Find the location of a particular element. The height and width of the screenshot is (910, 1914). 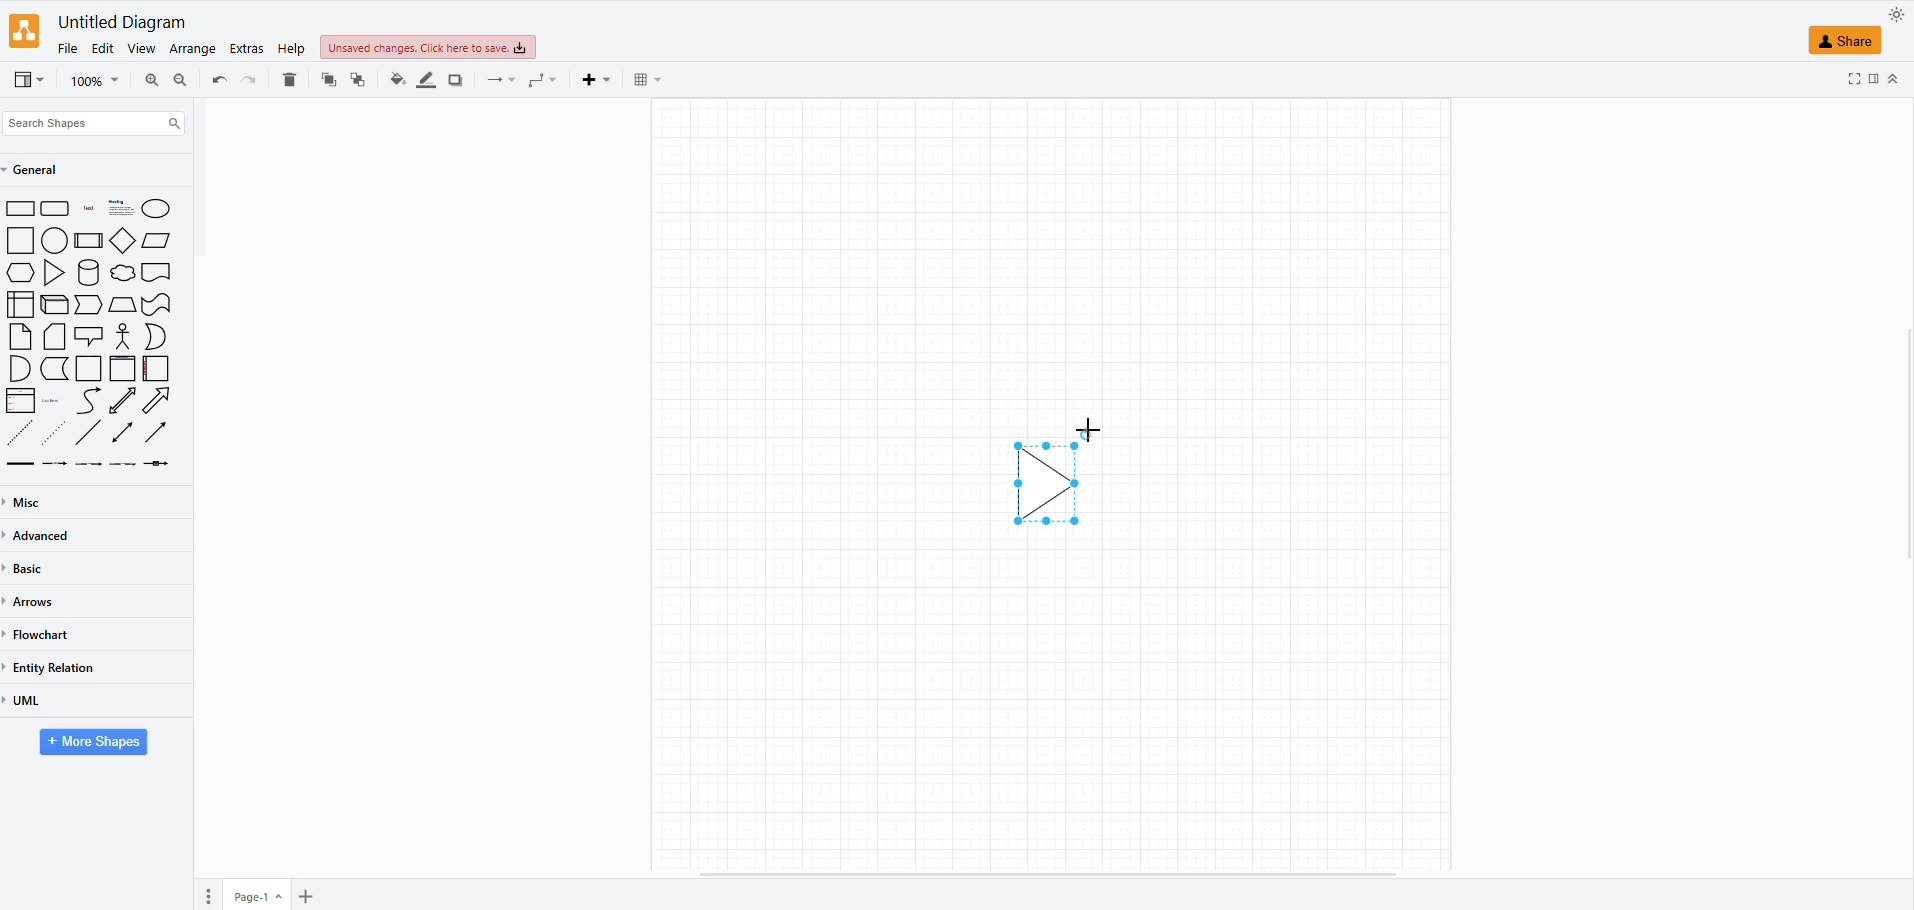

shape is located at coordinates (1855, 41).